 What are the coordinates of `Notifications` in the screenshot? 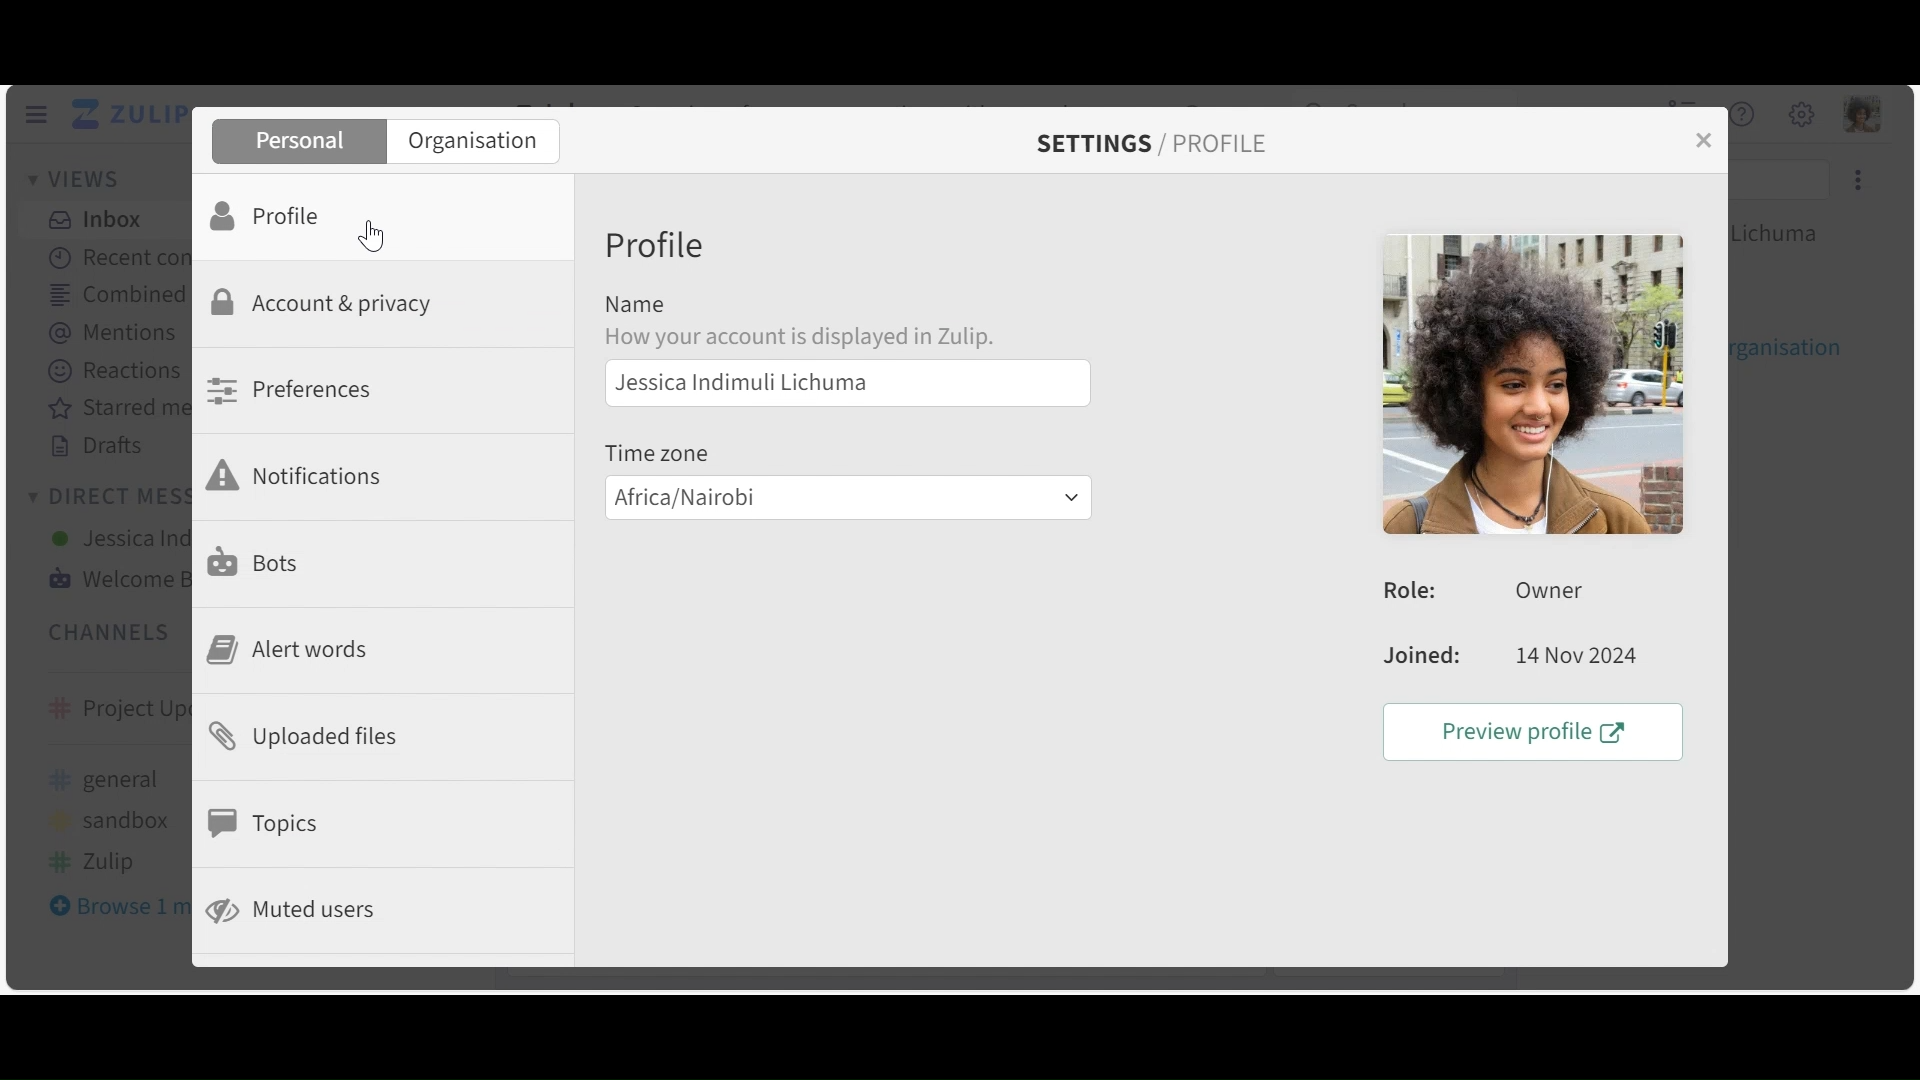 It's located at (296, 475).